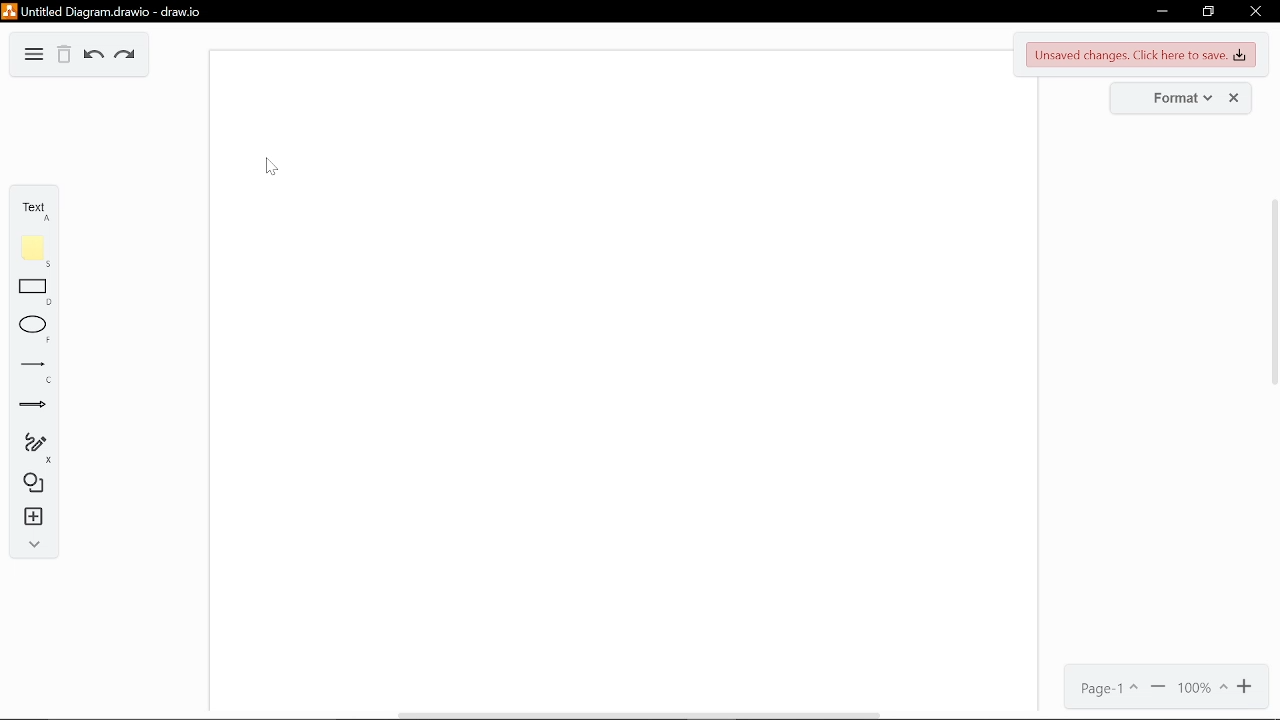 The width and height of the screenshot is (1280, 720). Describe the element at coordinates (28, 291) in the screenshot. I see `rectangle` at that location.